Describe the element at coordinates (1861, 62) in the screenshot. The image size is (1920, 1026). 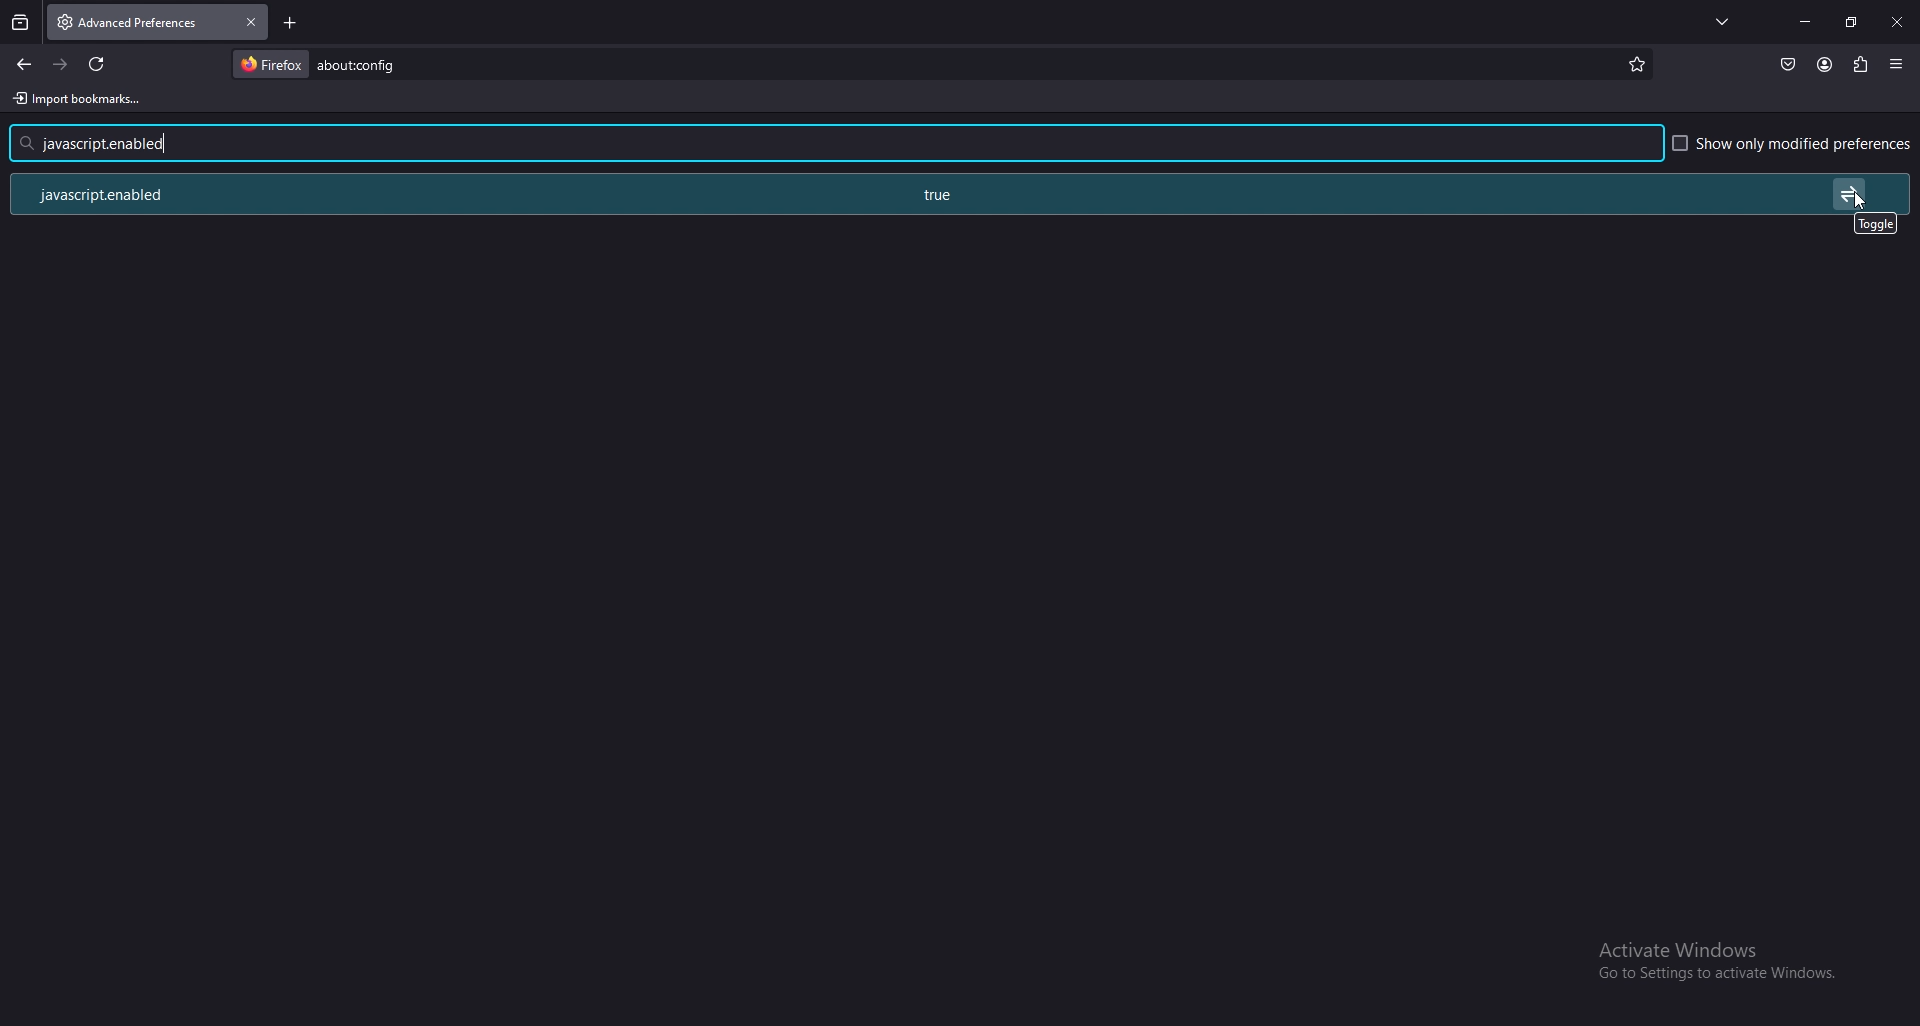
I see `extensions` at that location.